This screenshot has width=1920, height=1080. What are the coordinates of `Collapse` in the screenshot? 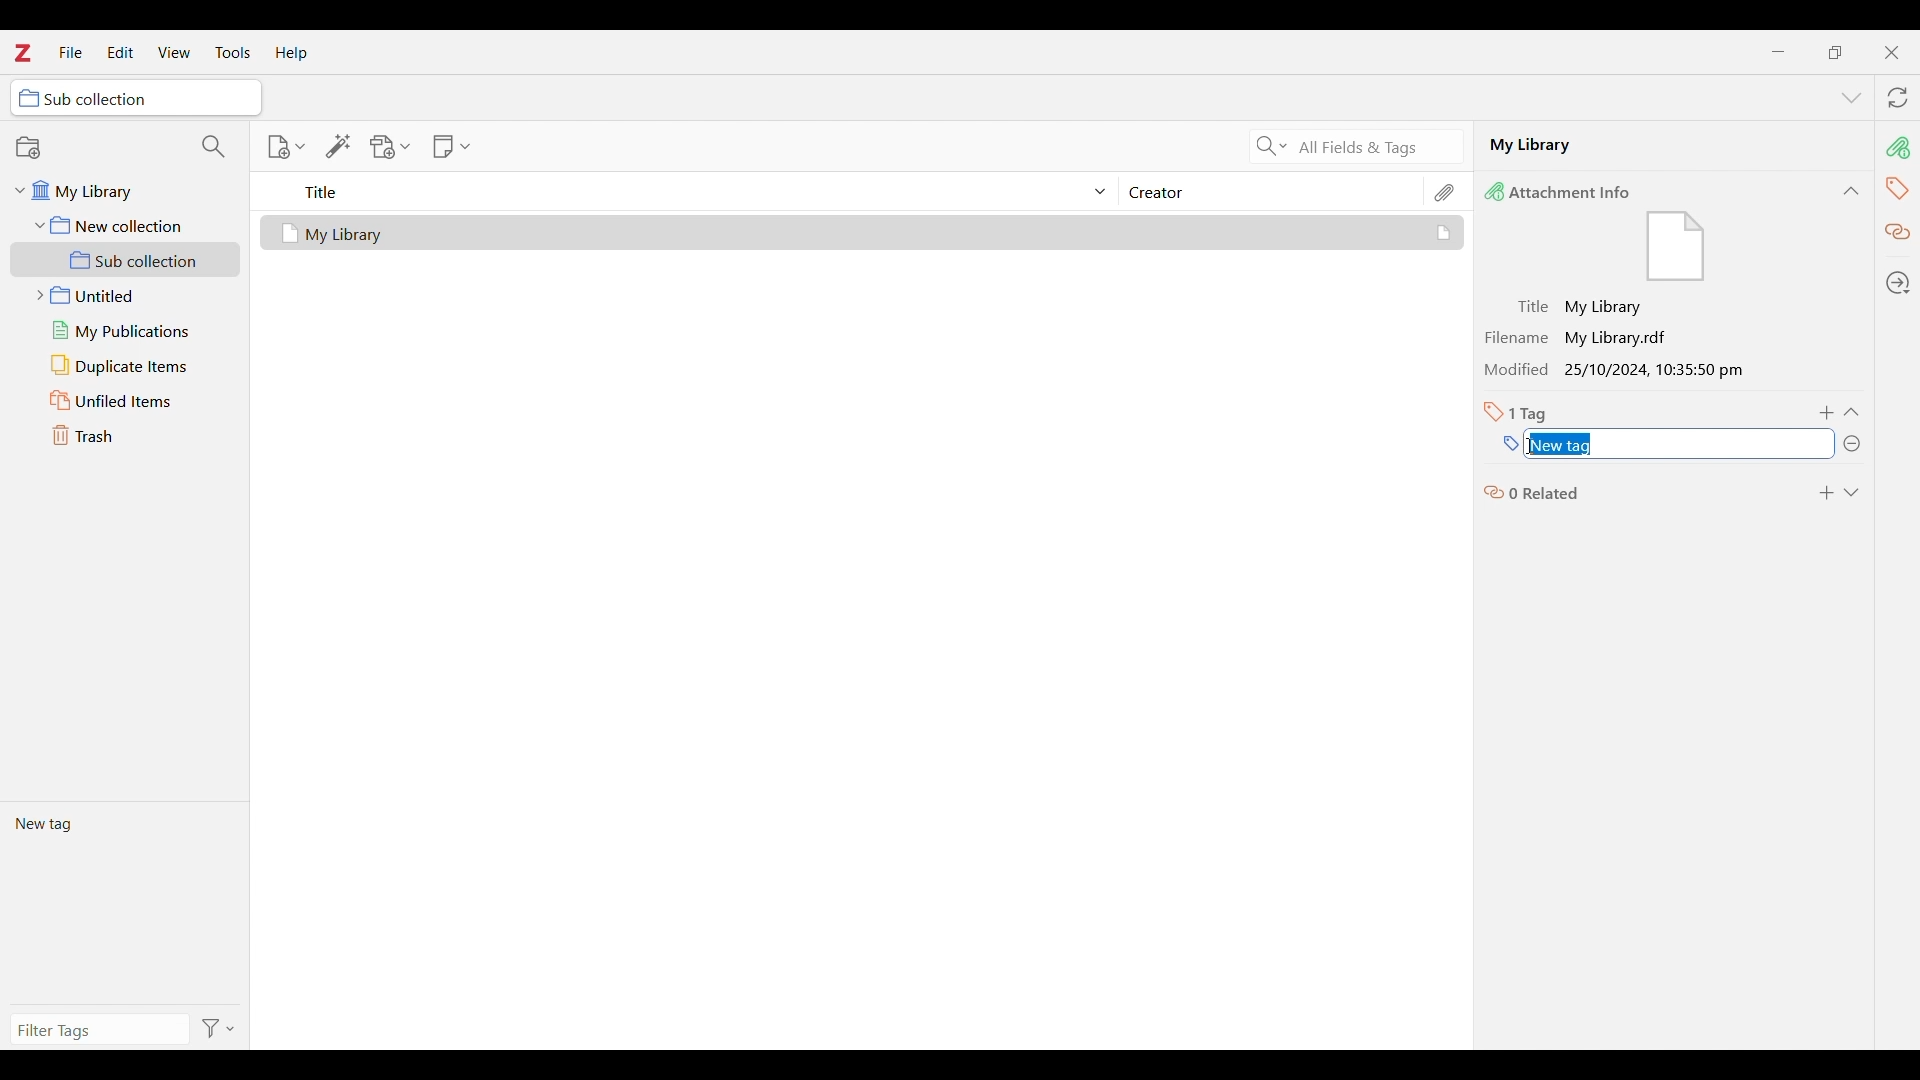 It's located at (1851, 412).